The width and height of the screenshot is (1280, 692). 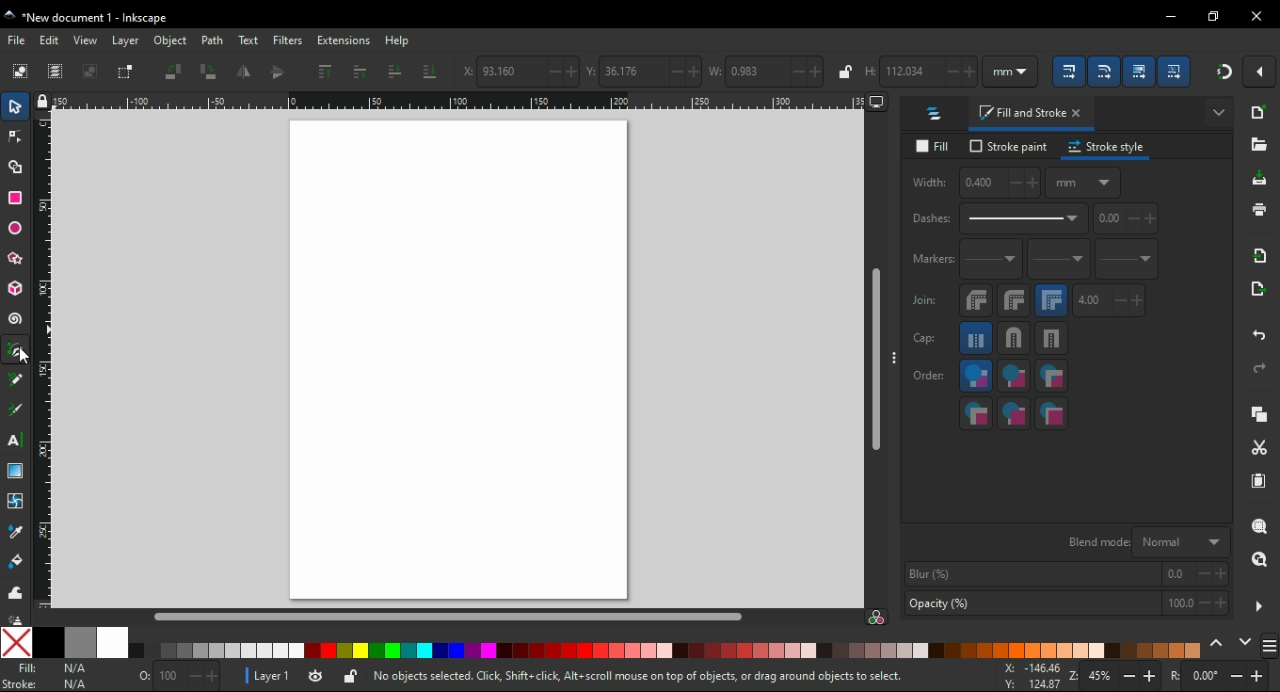 What do you see at coordinates (324, 71) in the screenshot?
I see `rasie to top` at bounding box center [324, 71].